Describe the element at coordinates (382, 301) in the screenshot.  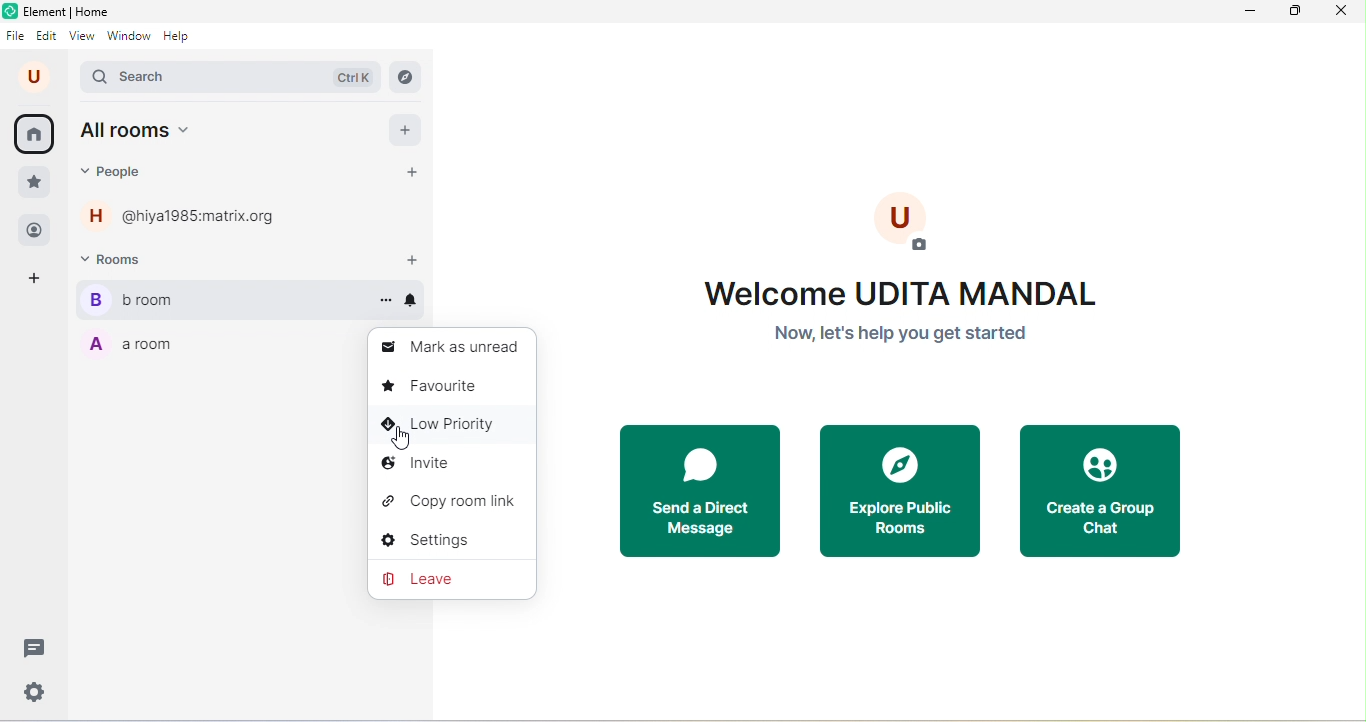
I see `options` at that location.